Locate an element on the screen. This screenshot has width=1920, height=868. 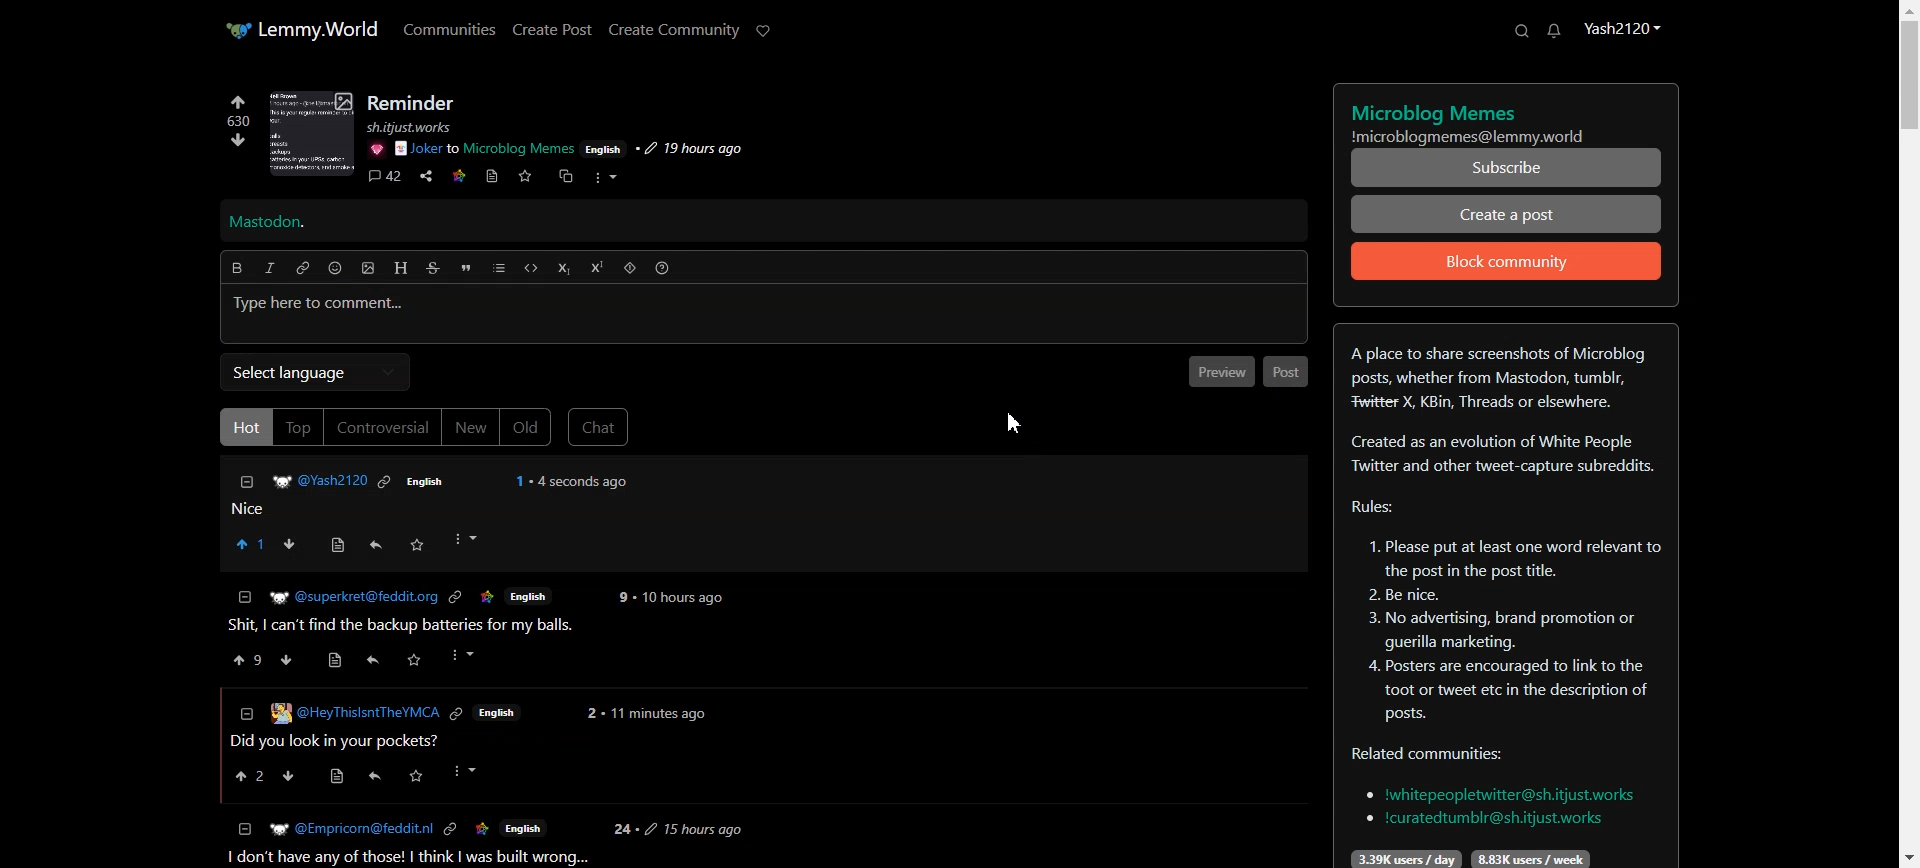
[=] is located at coordinates (245, 829).